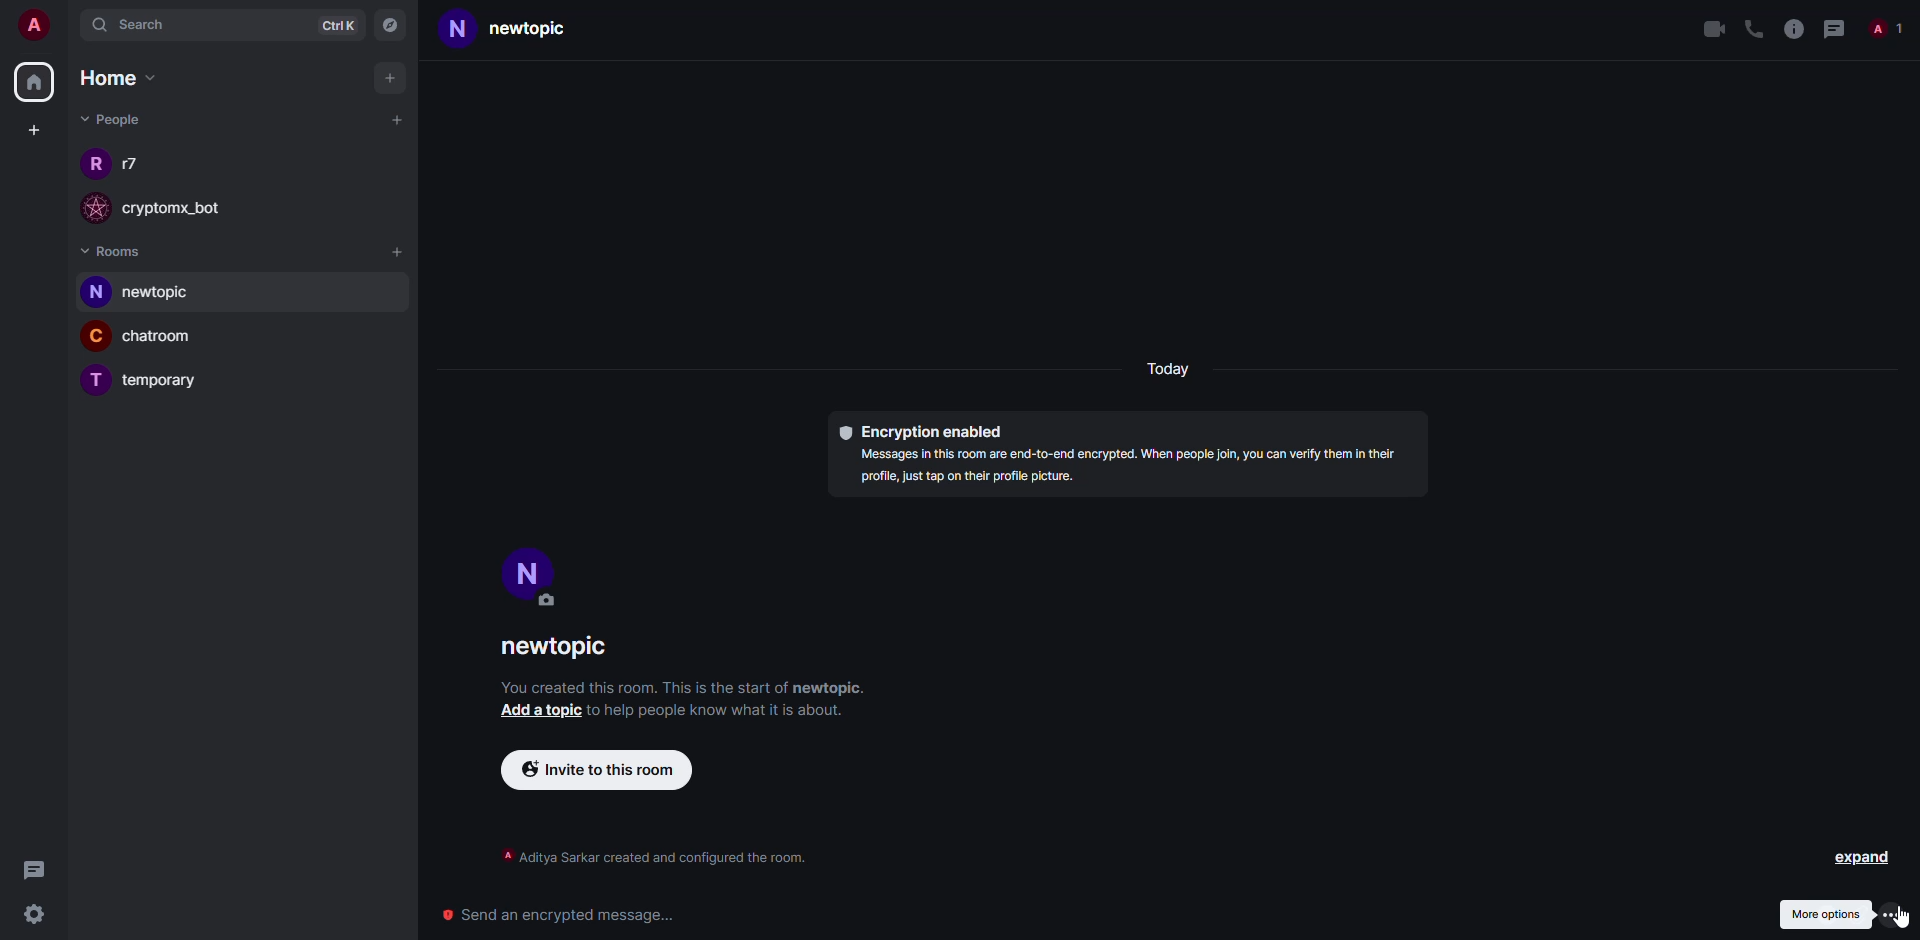 This screenshot has width=1920, height=940. Describe the element at coordinates (120, 251) in the screenshot. I see `rooms` at that location.